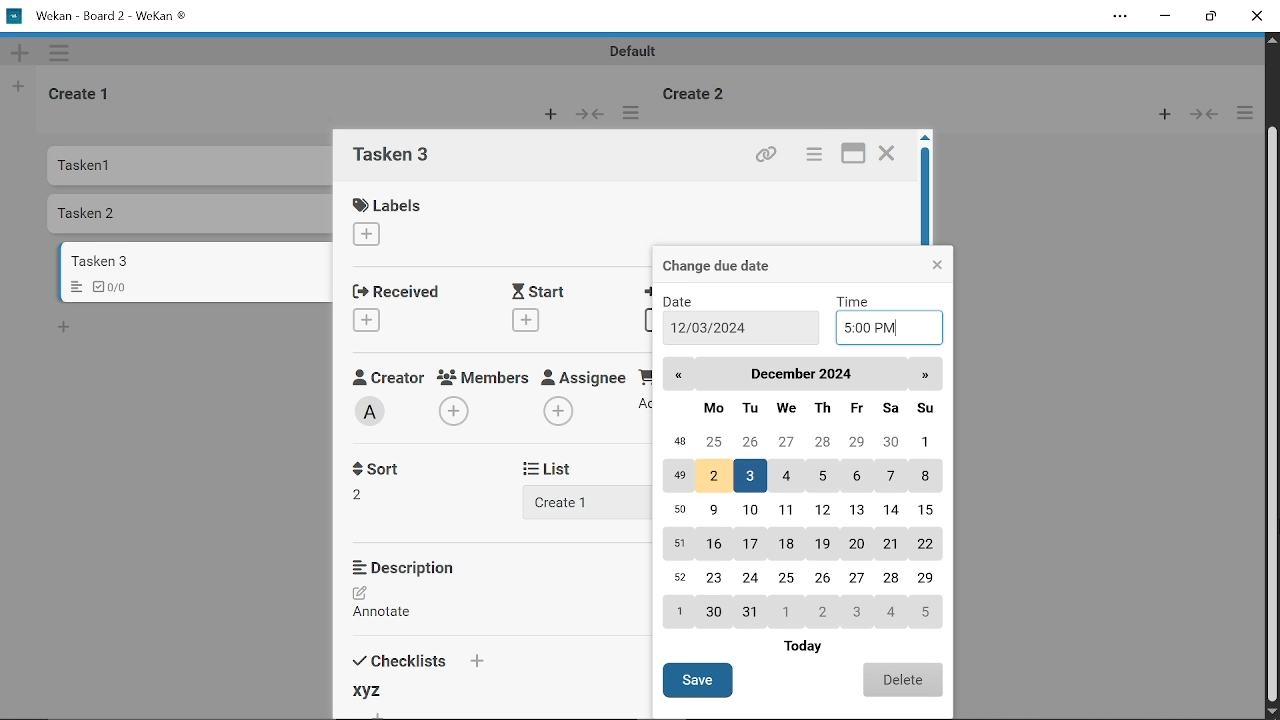 The image size is (1280, 720). What do you see at coordinates (456, 412) in the screenshot?
I see `Add members` at bounding box center [456, 412].